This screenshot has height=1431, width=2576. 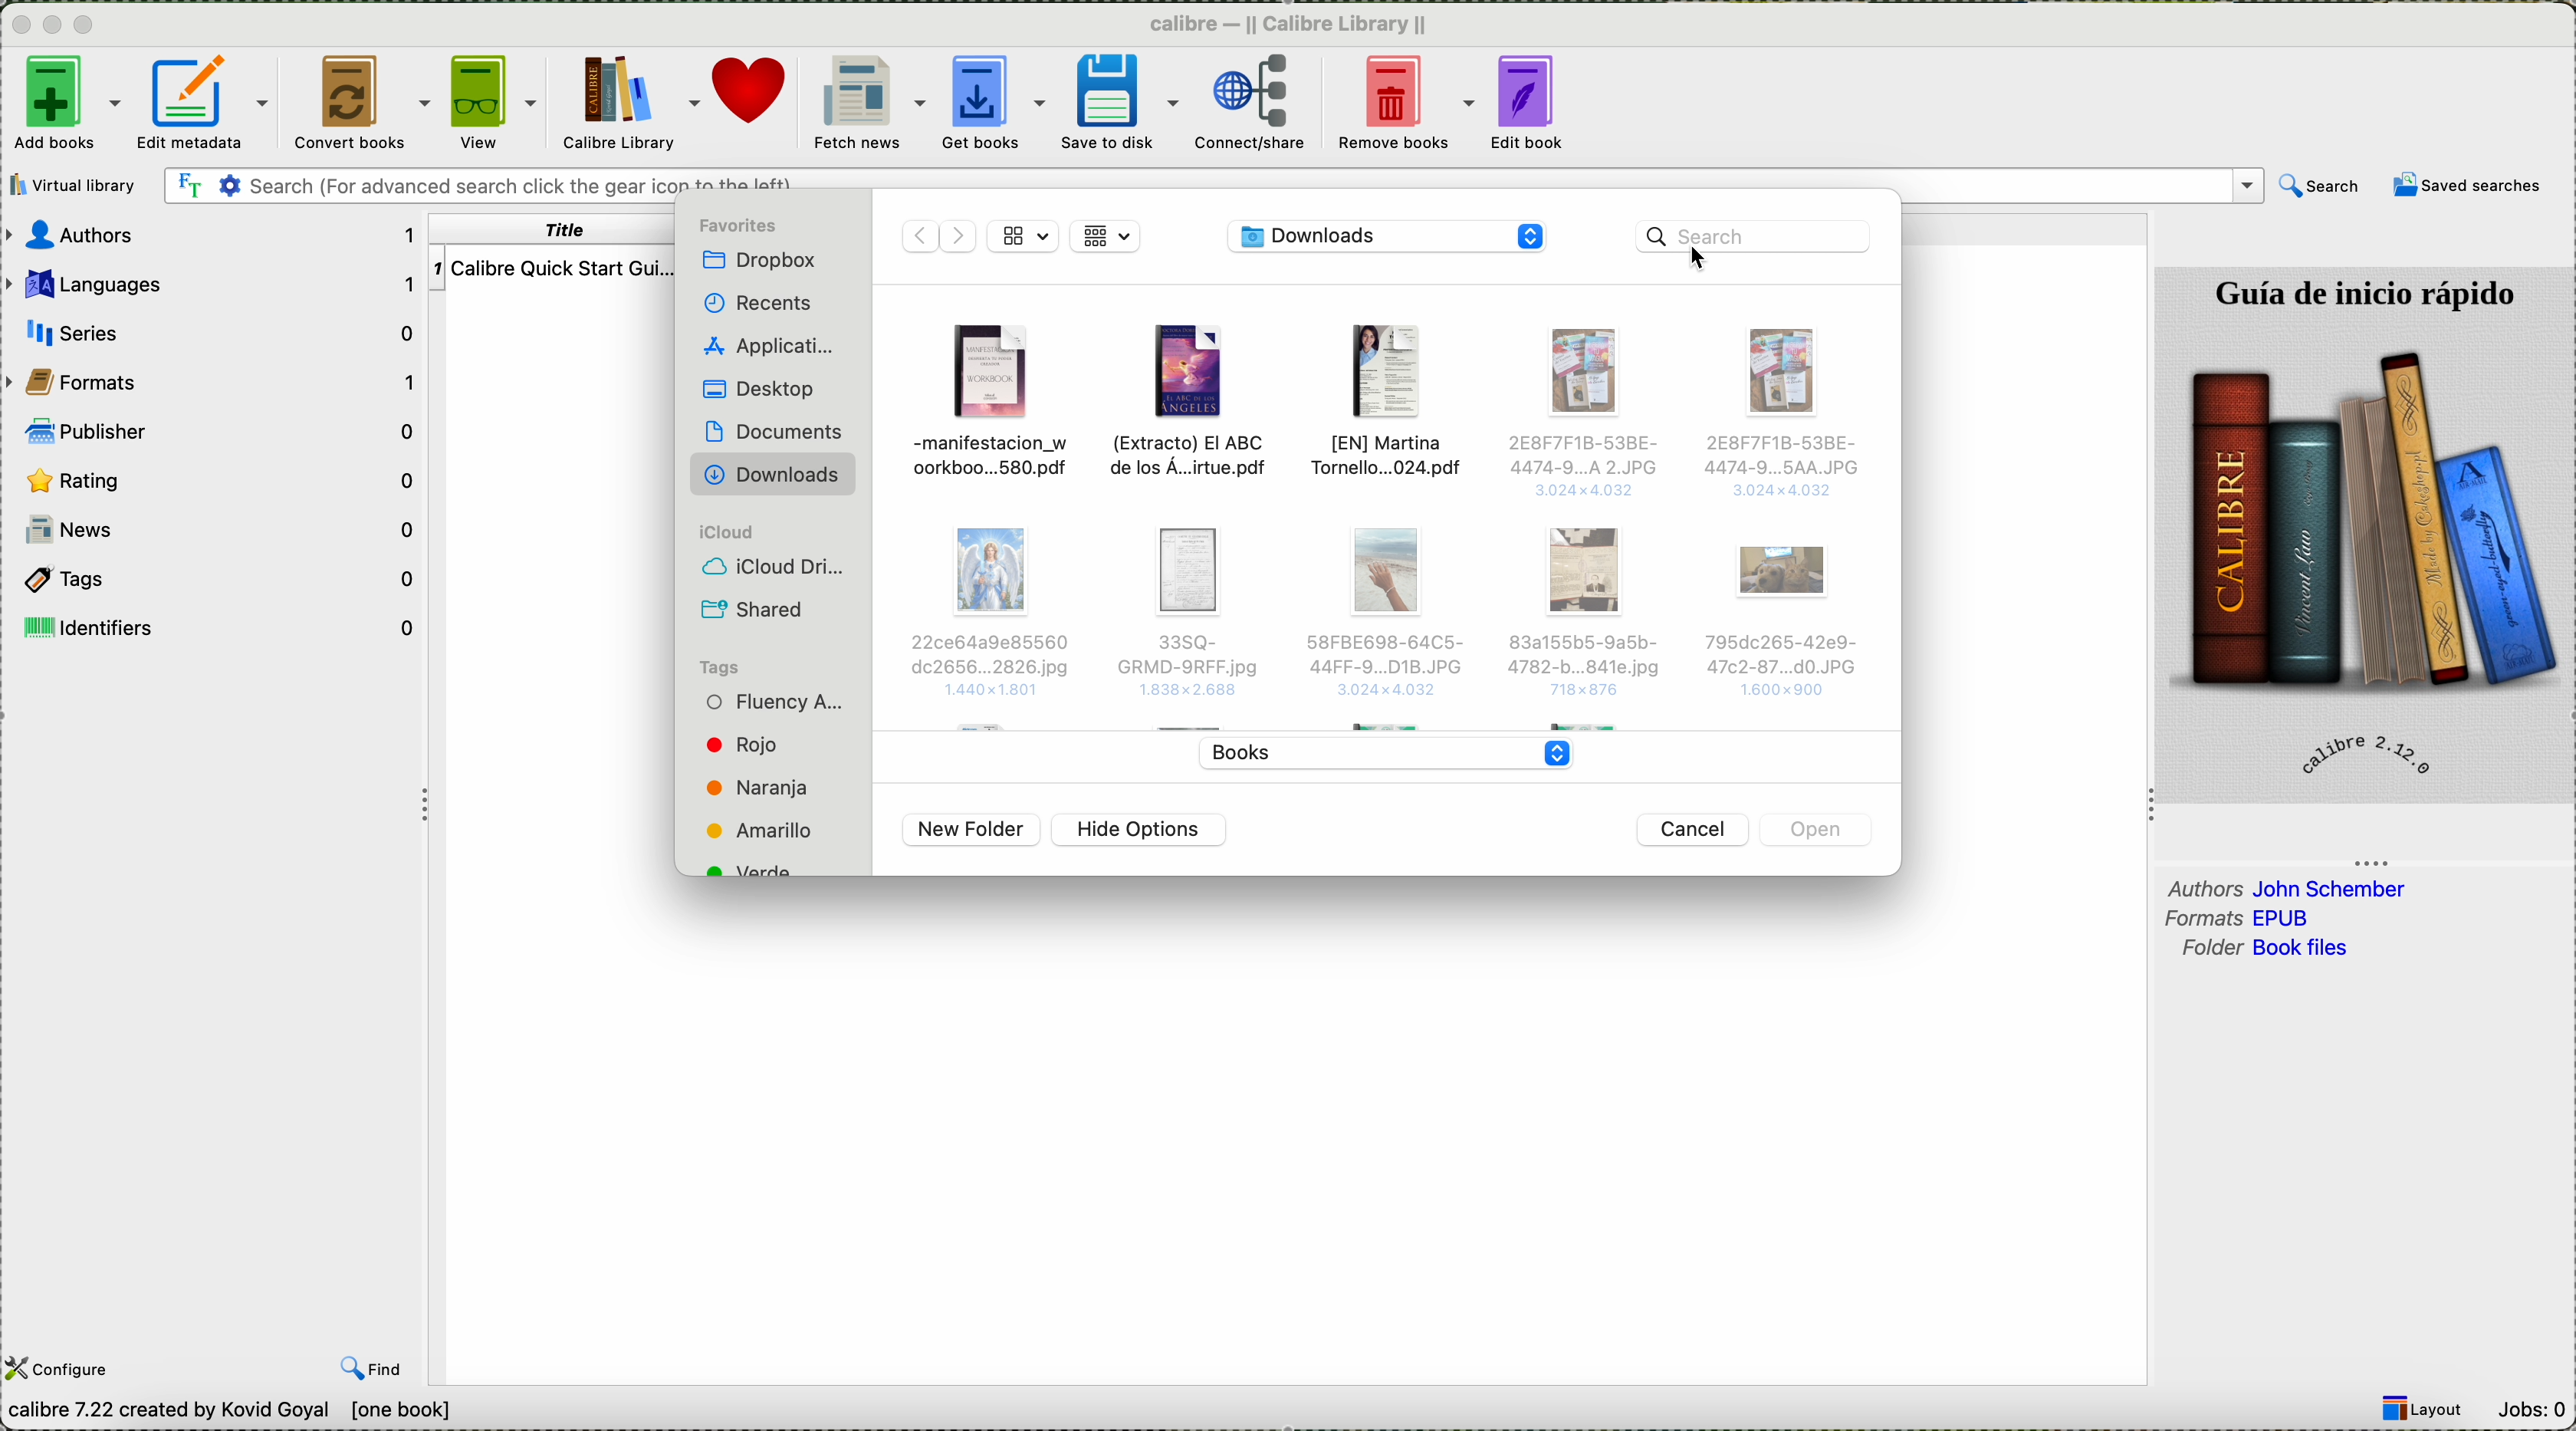 What do you see at coordinates (217, 482) in the screenshot?
I see `rating` at bounding box center [217, 482].